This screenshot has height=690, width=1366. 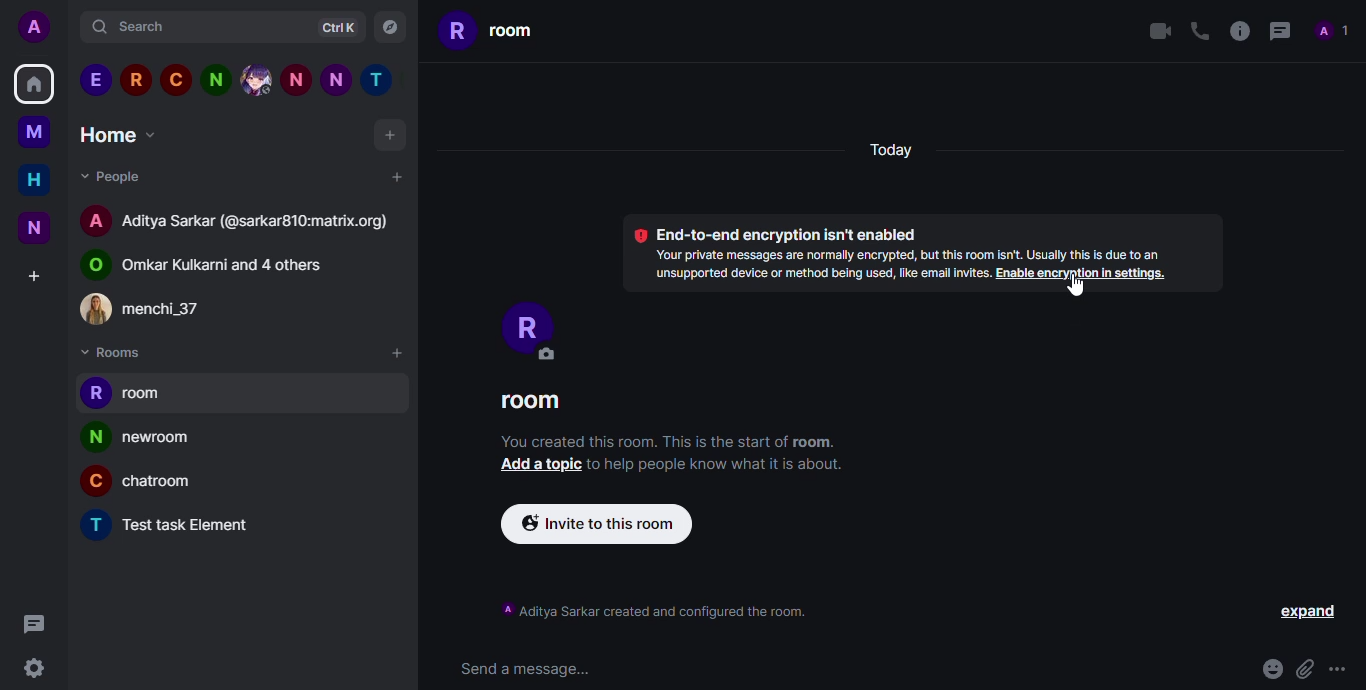 What do you see at coordinates (34, 131) in the screenshot?
I see `myspace` at bounding box center [34, 131].